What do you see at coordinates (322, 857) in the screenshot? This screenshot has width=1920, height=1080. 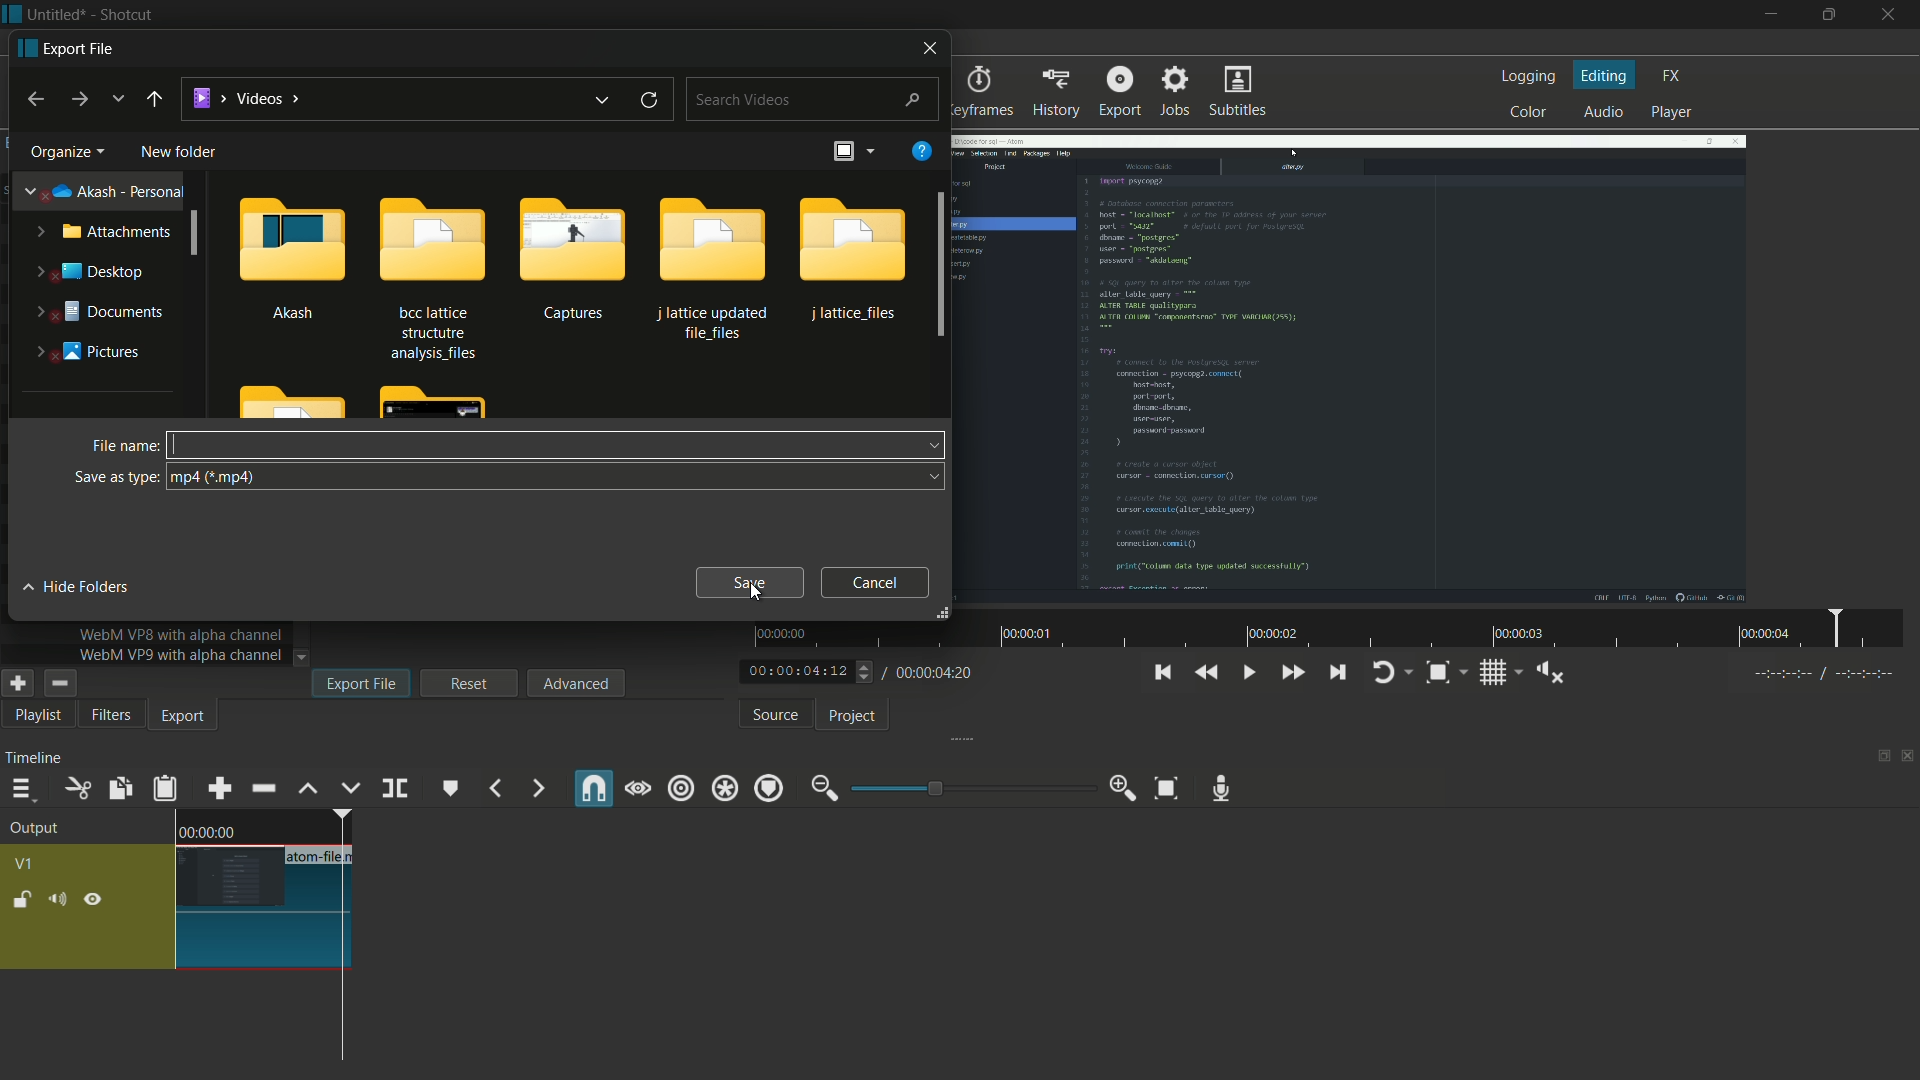 I see `file name` at bounding box center [322, 857].